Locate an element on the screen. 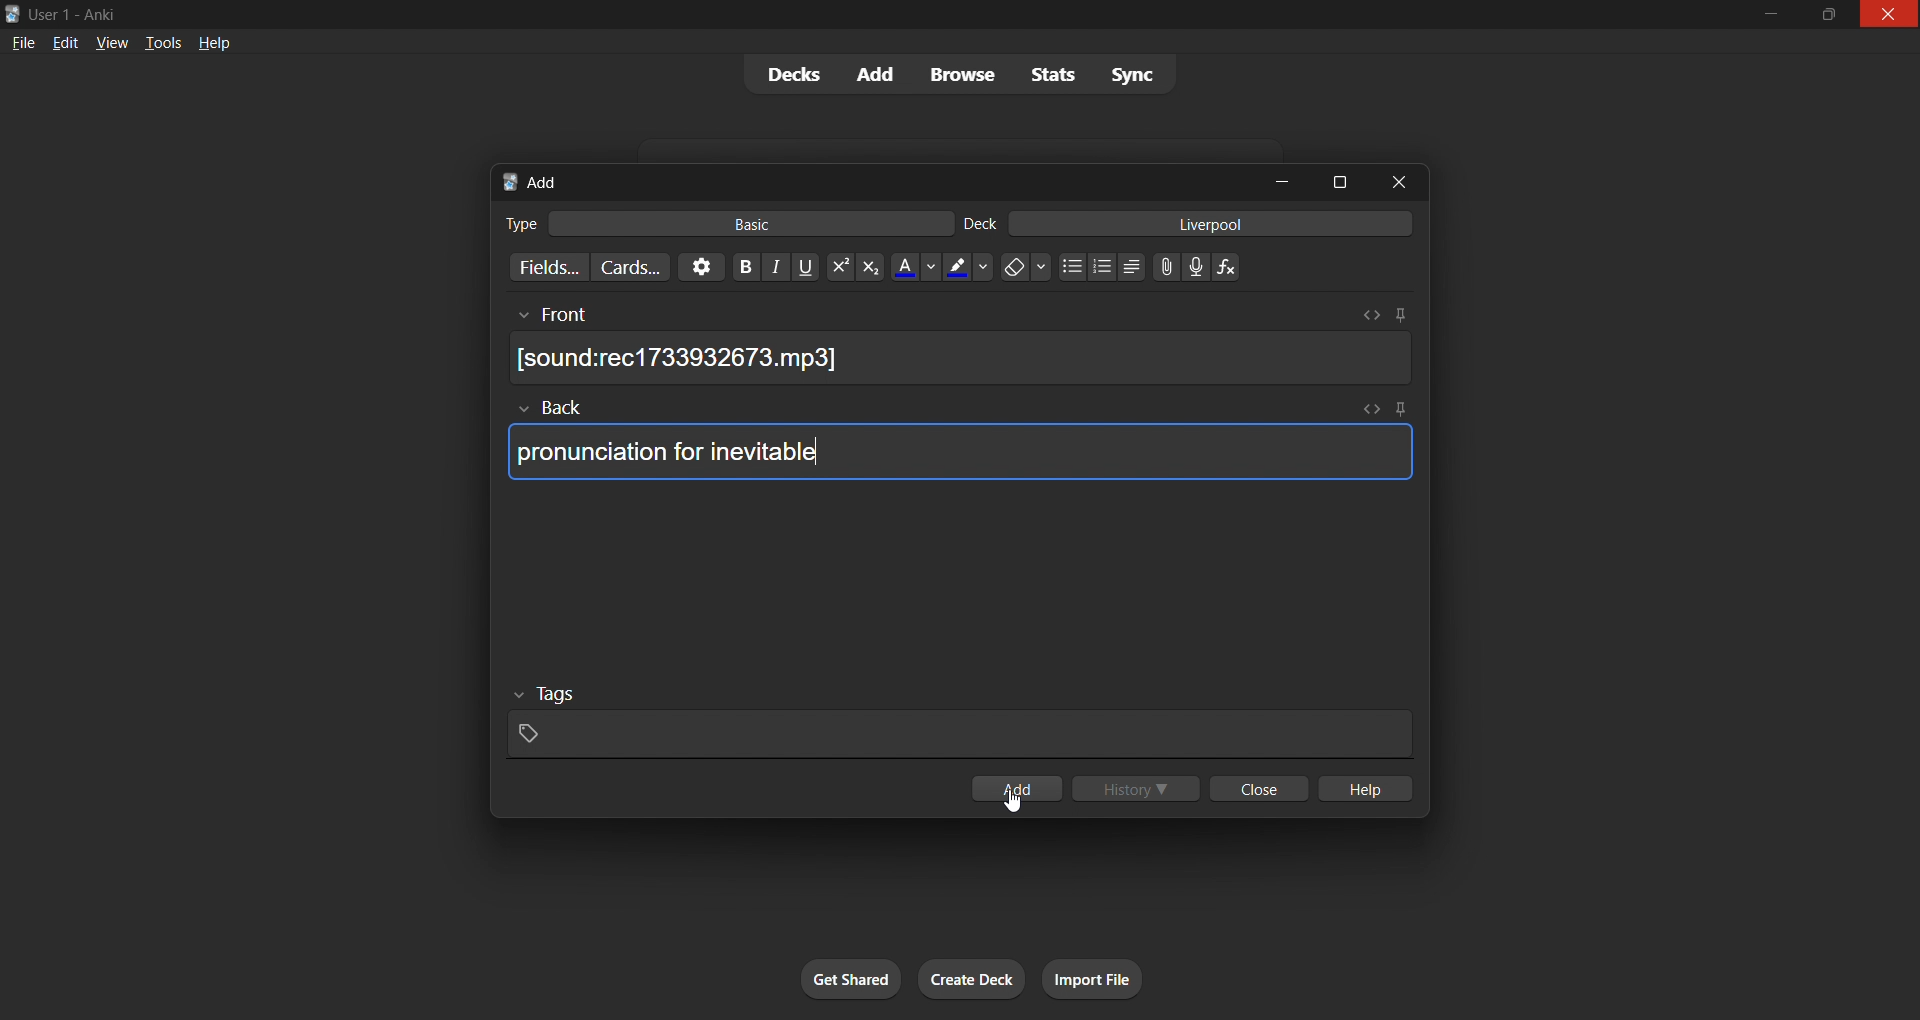 This screenshot has width=1920, height=1020. customize fields is located at coordinates (542, 268).